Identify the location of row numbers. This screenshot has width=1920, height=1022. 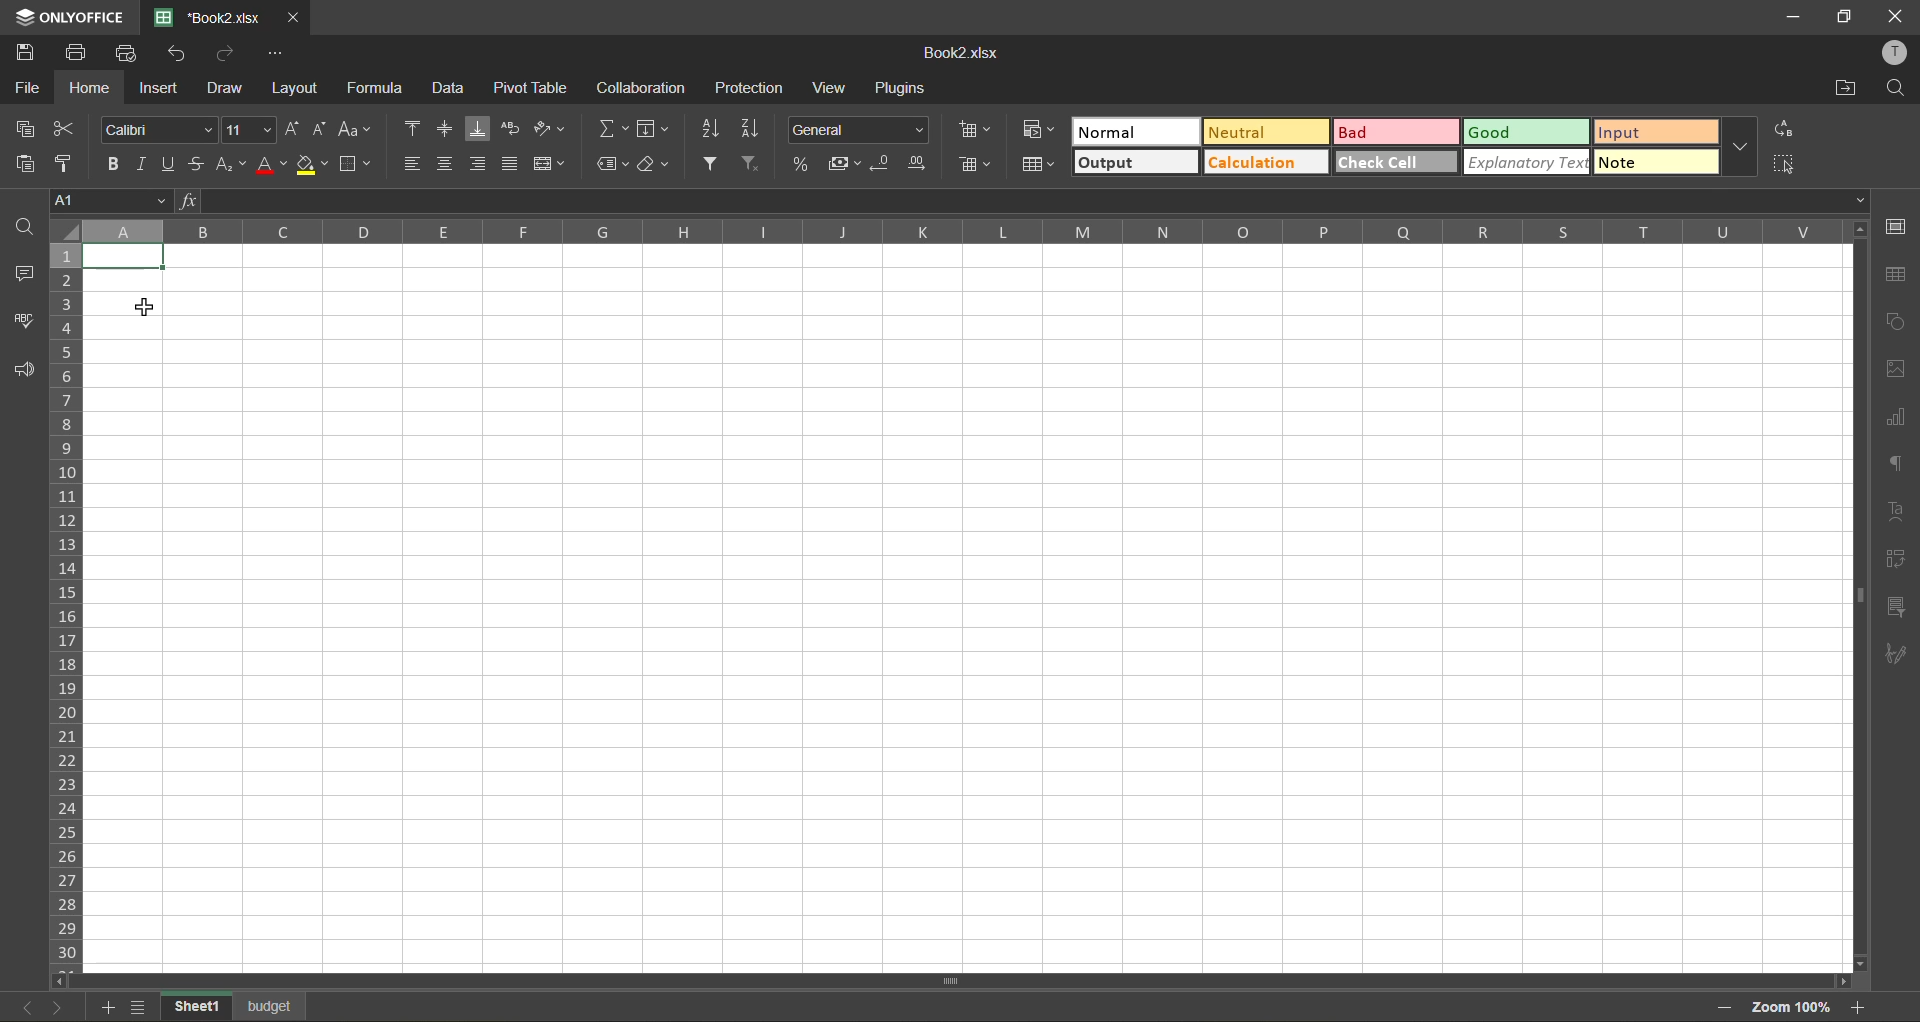
(65, 603).